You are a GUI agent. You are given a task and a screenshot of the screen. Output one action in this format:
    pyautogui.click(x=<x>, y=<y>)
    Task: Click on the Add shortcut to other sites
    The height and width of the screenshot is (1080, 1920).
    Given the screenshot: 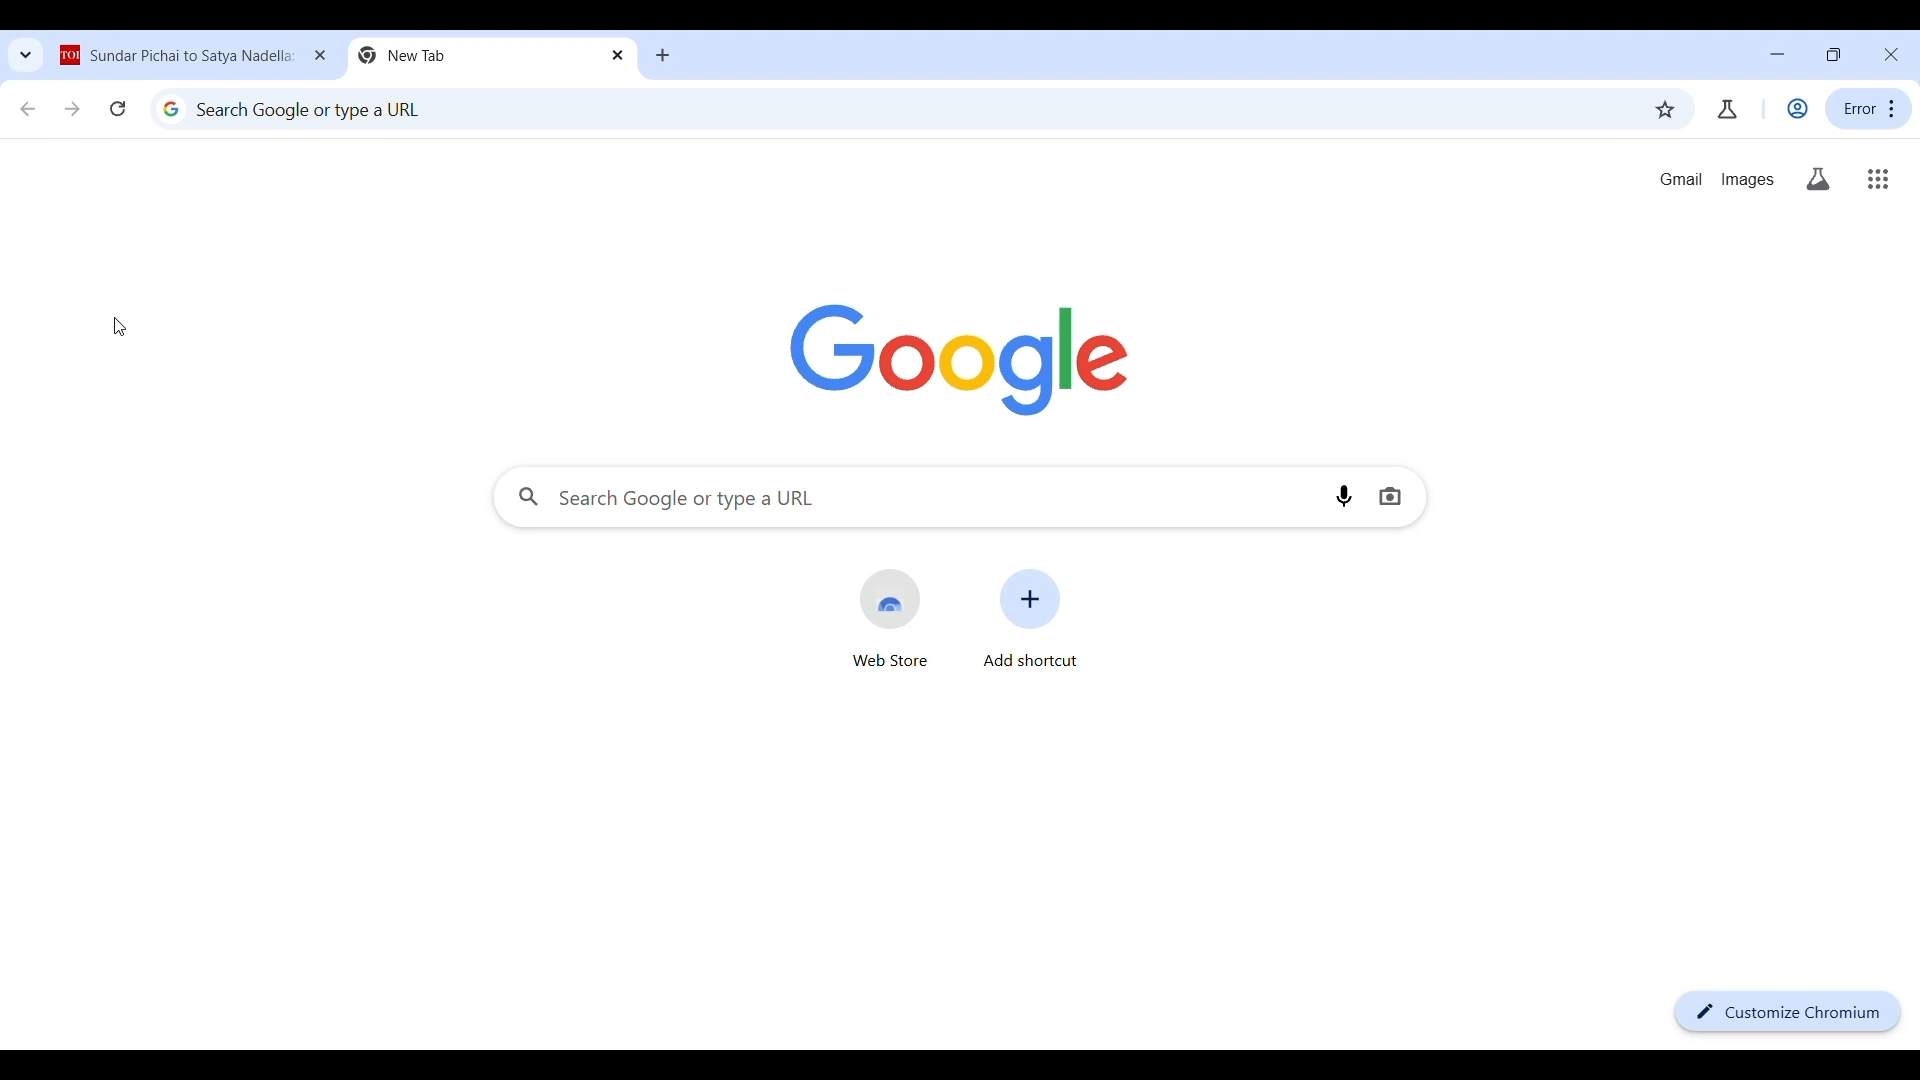 What is the action you would take?
    pyautogui.click(x=1031, y=618)
    